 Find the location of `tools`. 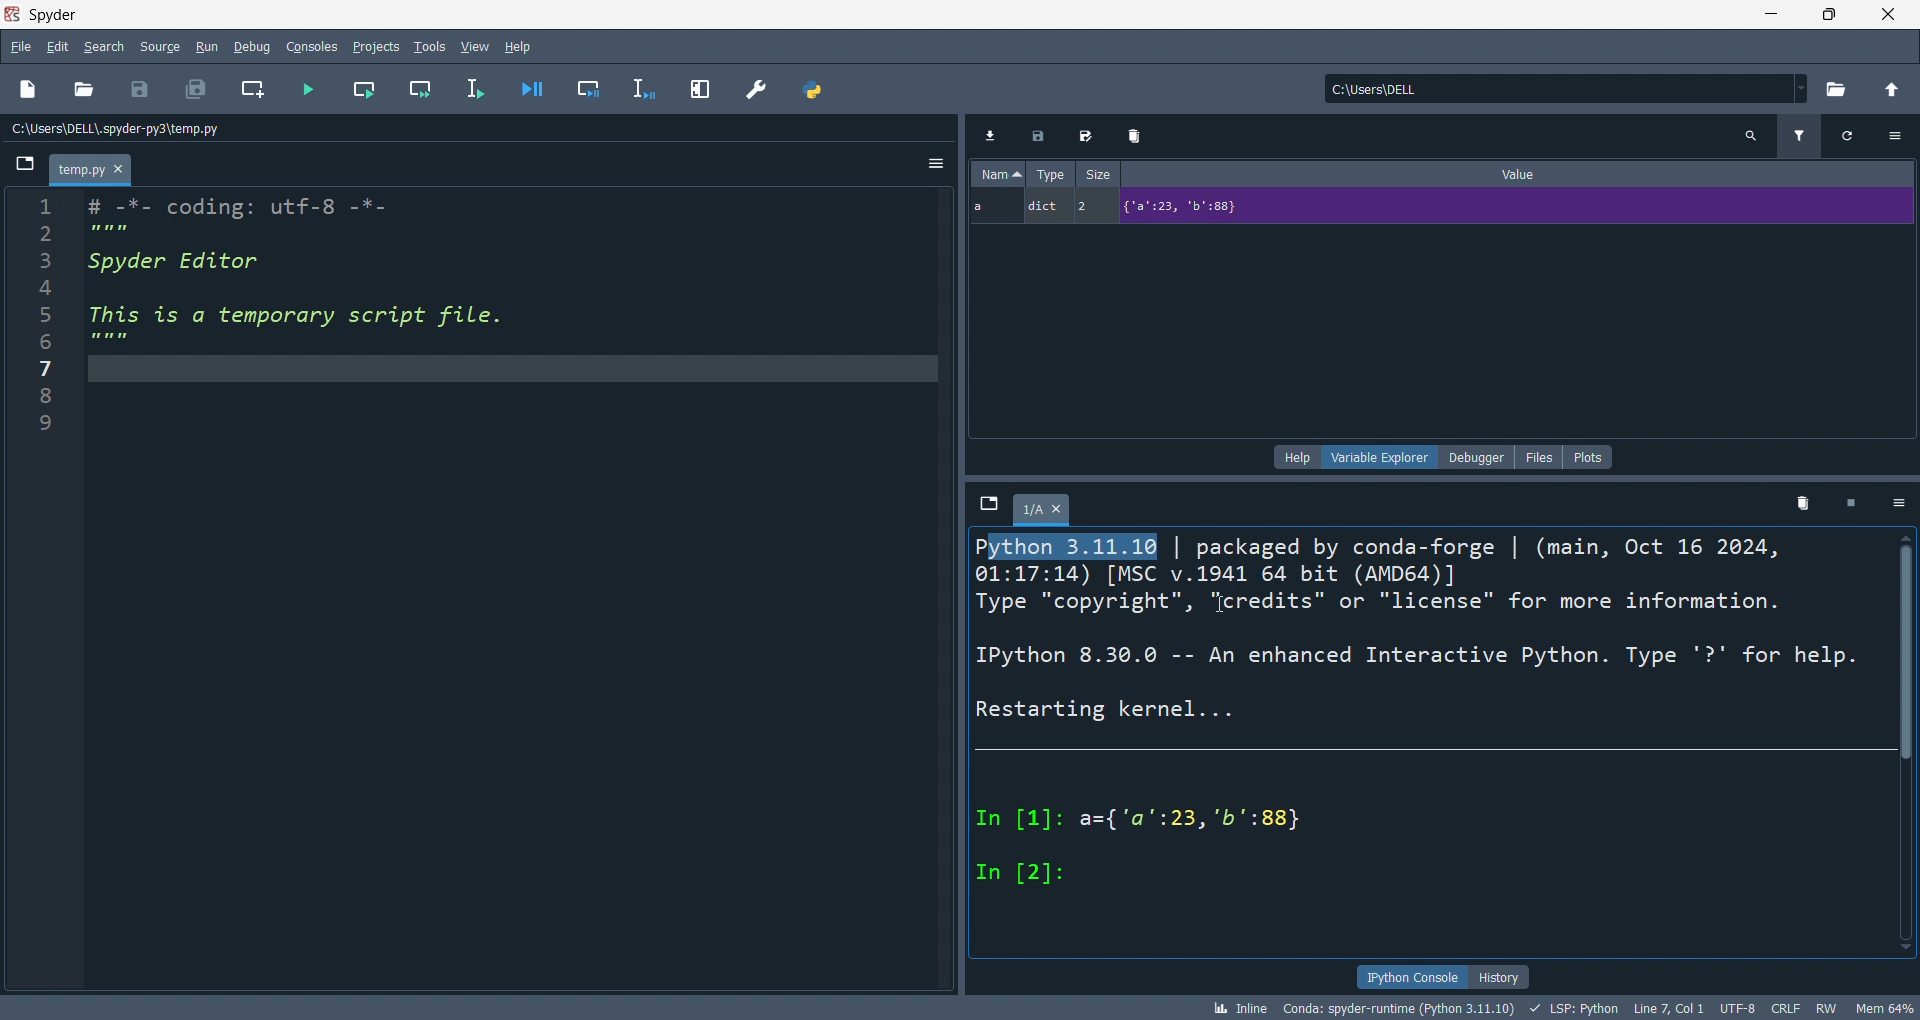

tools is located at coordinates (430, 45).